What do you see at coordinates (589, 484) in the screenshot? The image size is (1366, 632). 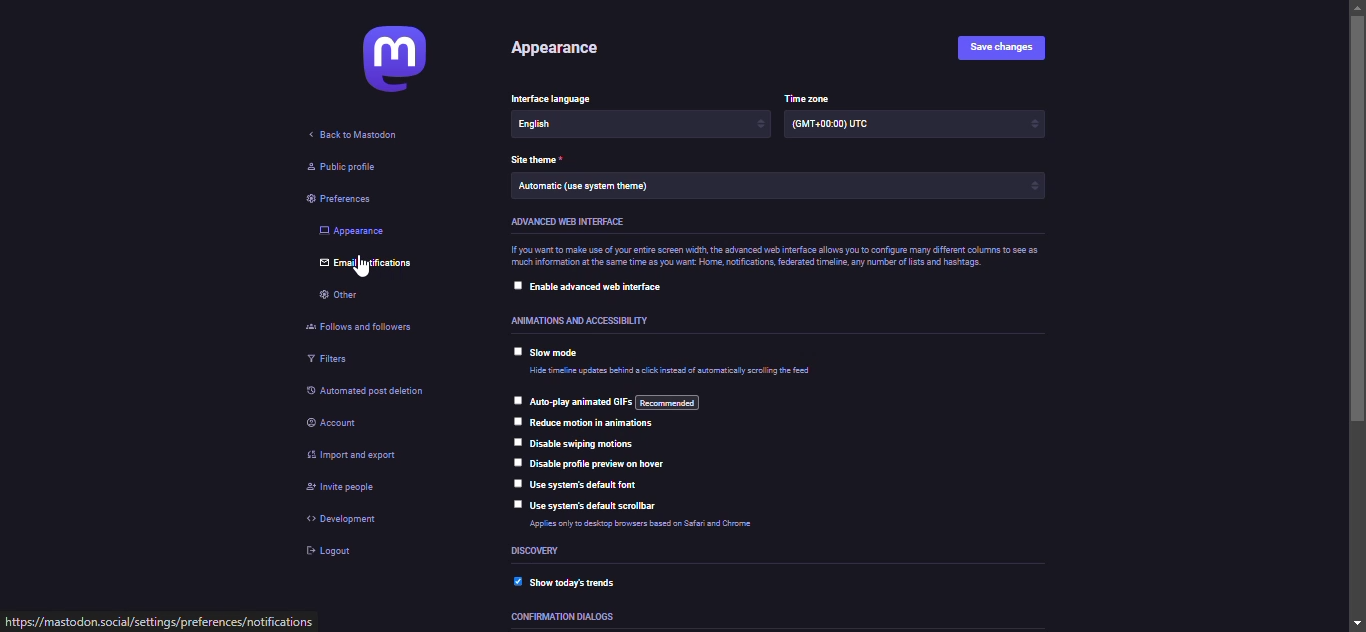 I see `use system's default font` at bounding box center [589, 484].